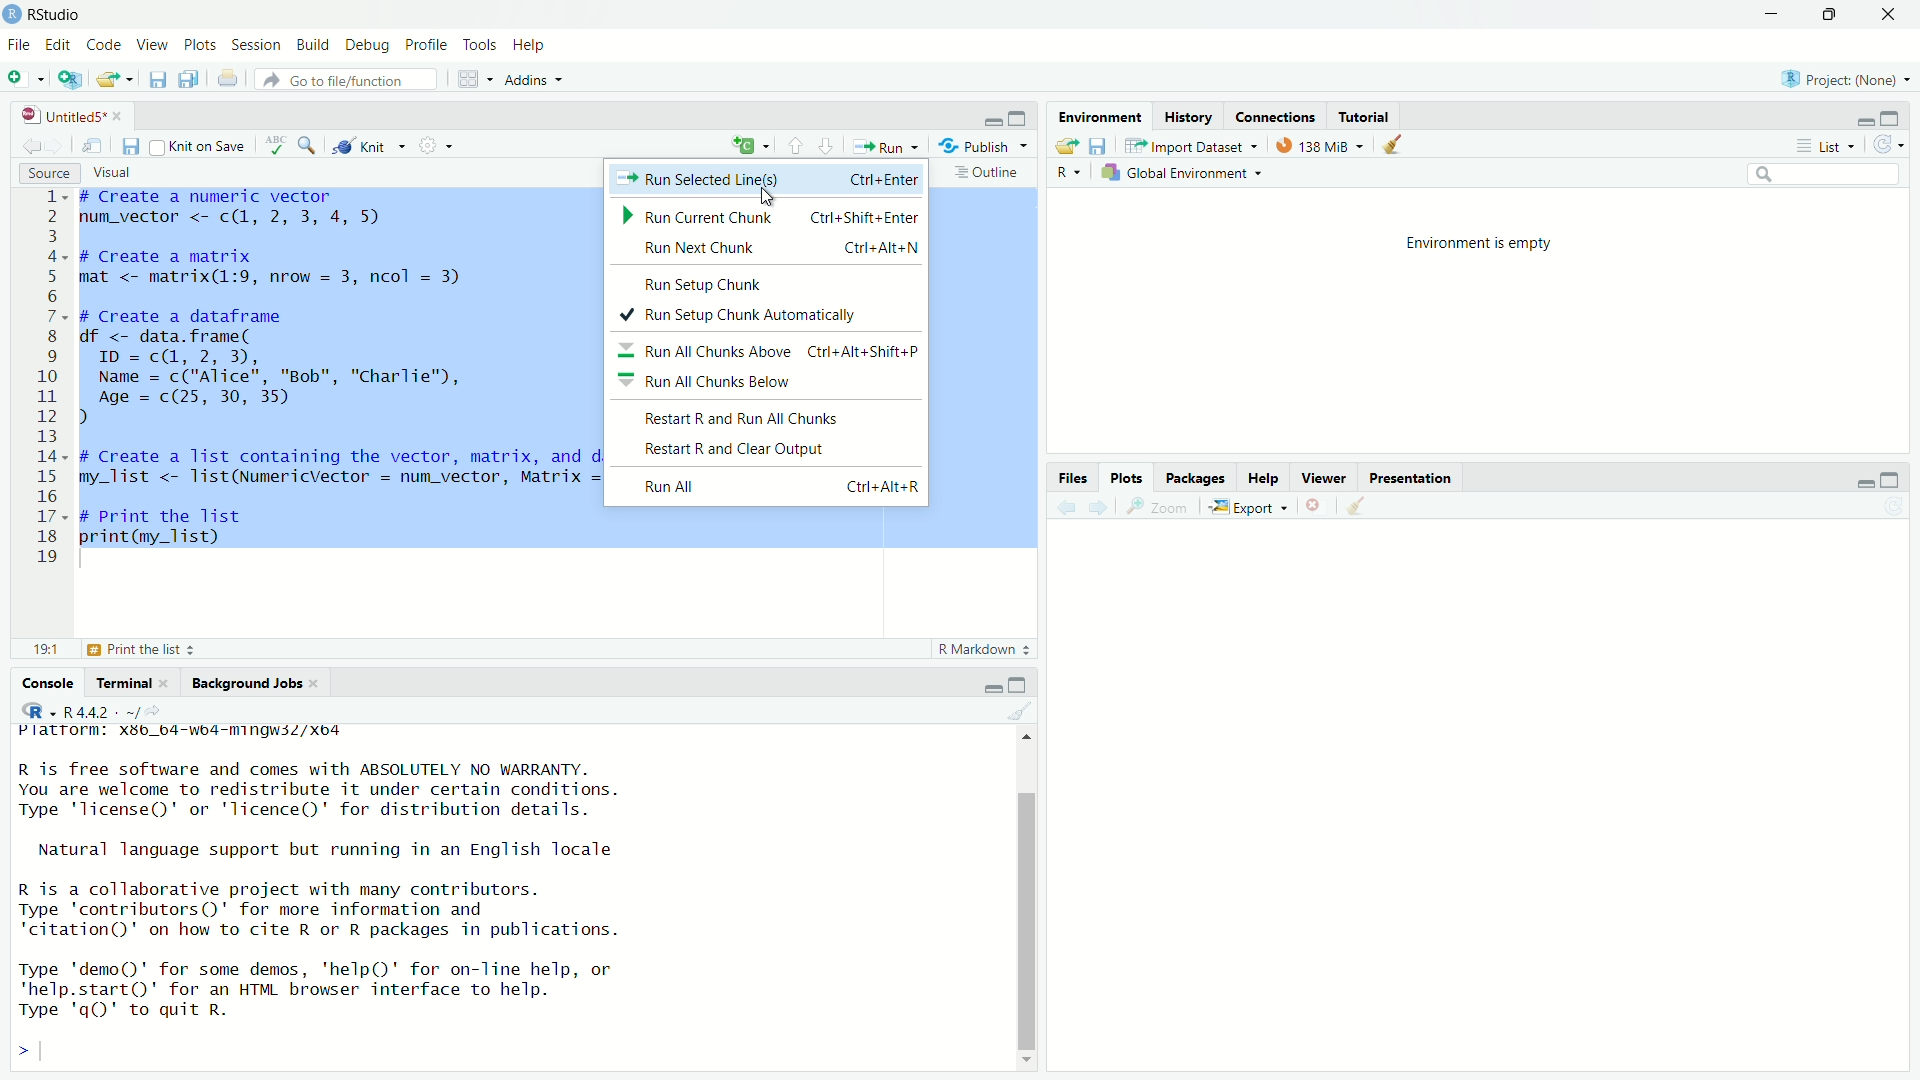  I want to click on export, so click(113, 83).